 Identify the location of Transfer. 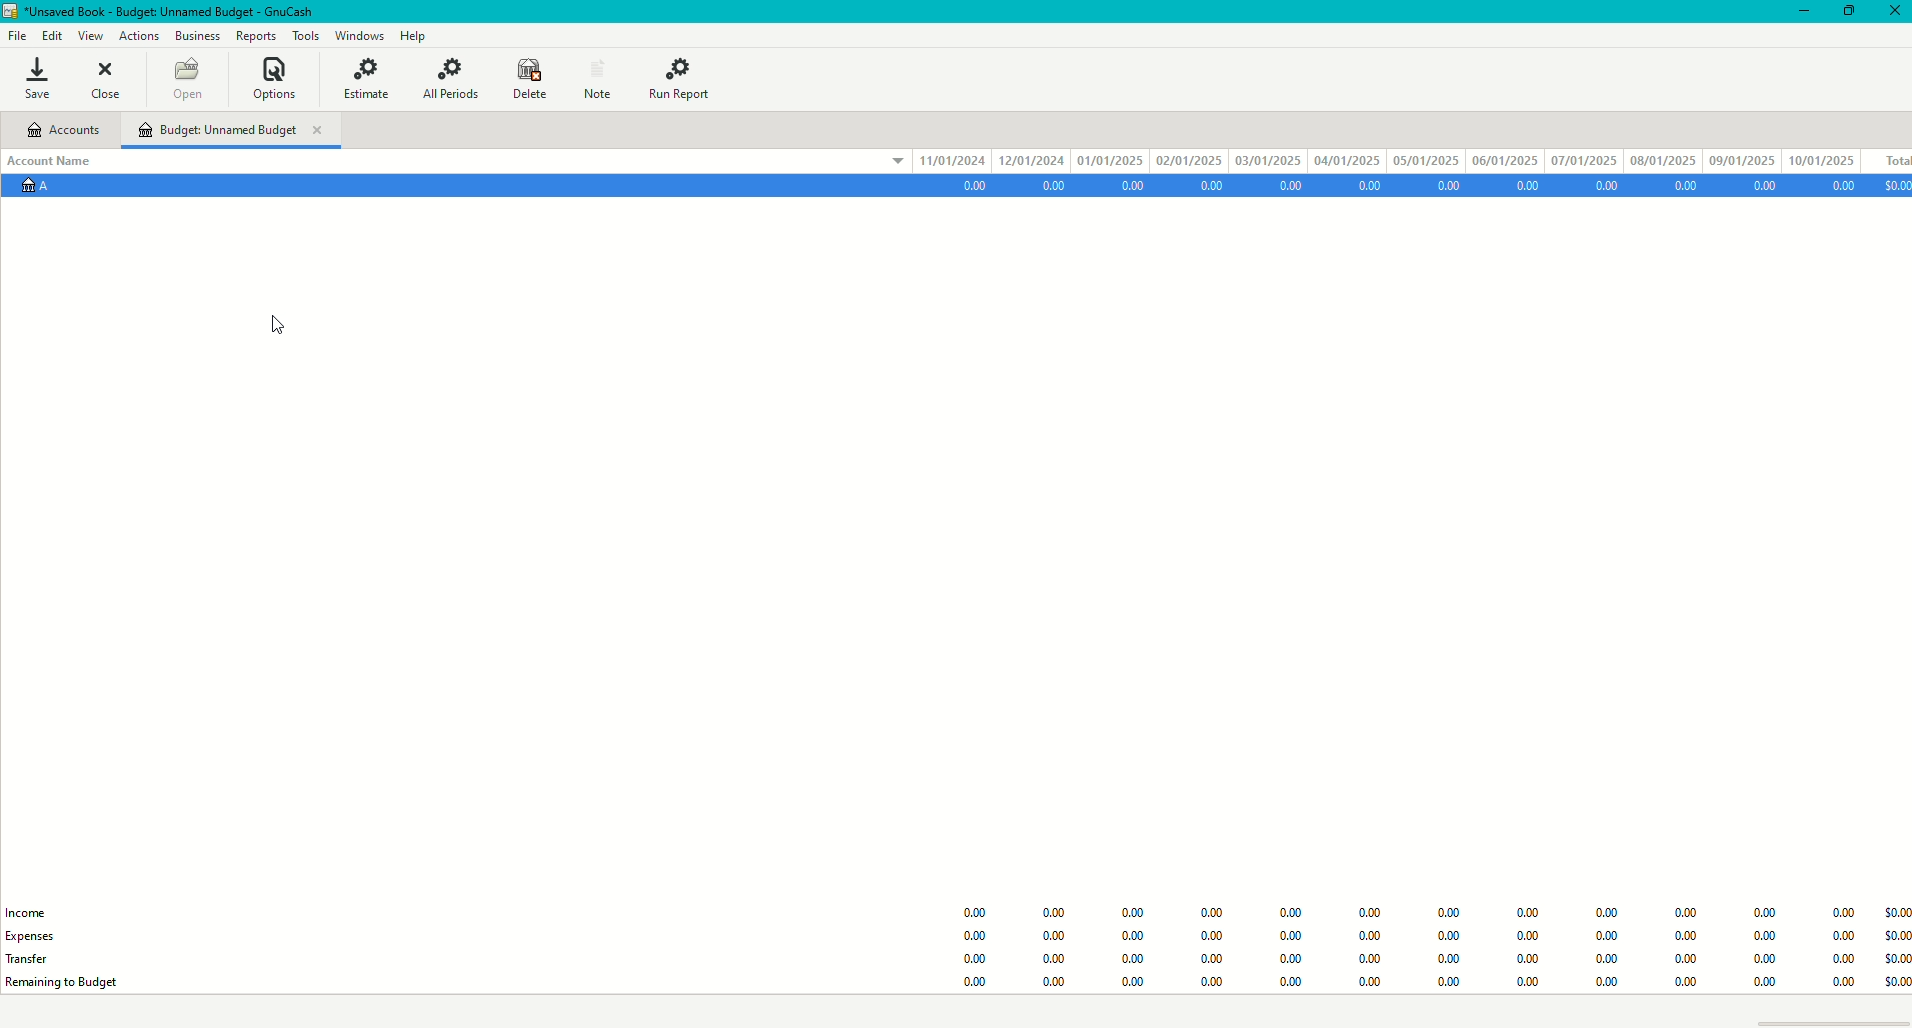
(31, 959).